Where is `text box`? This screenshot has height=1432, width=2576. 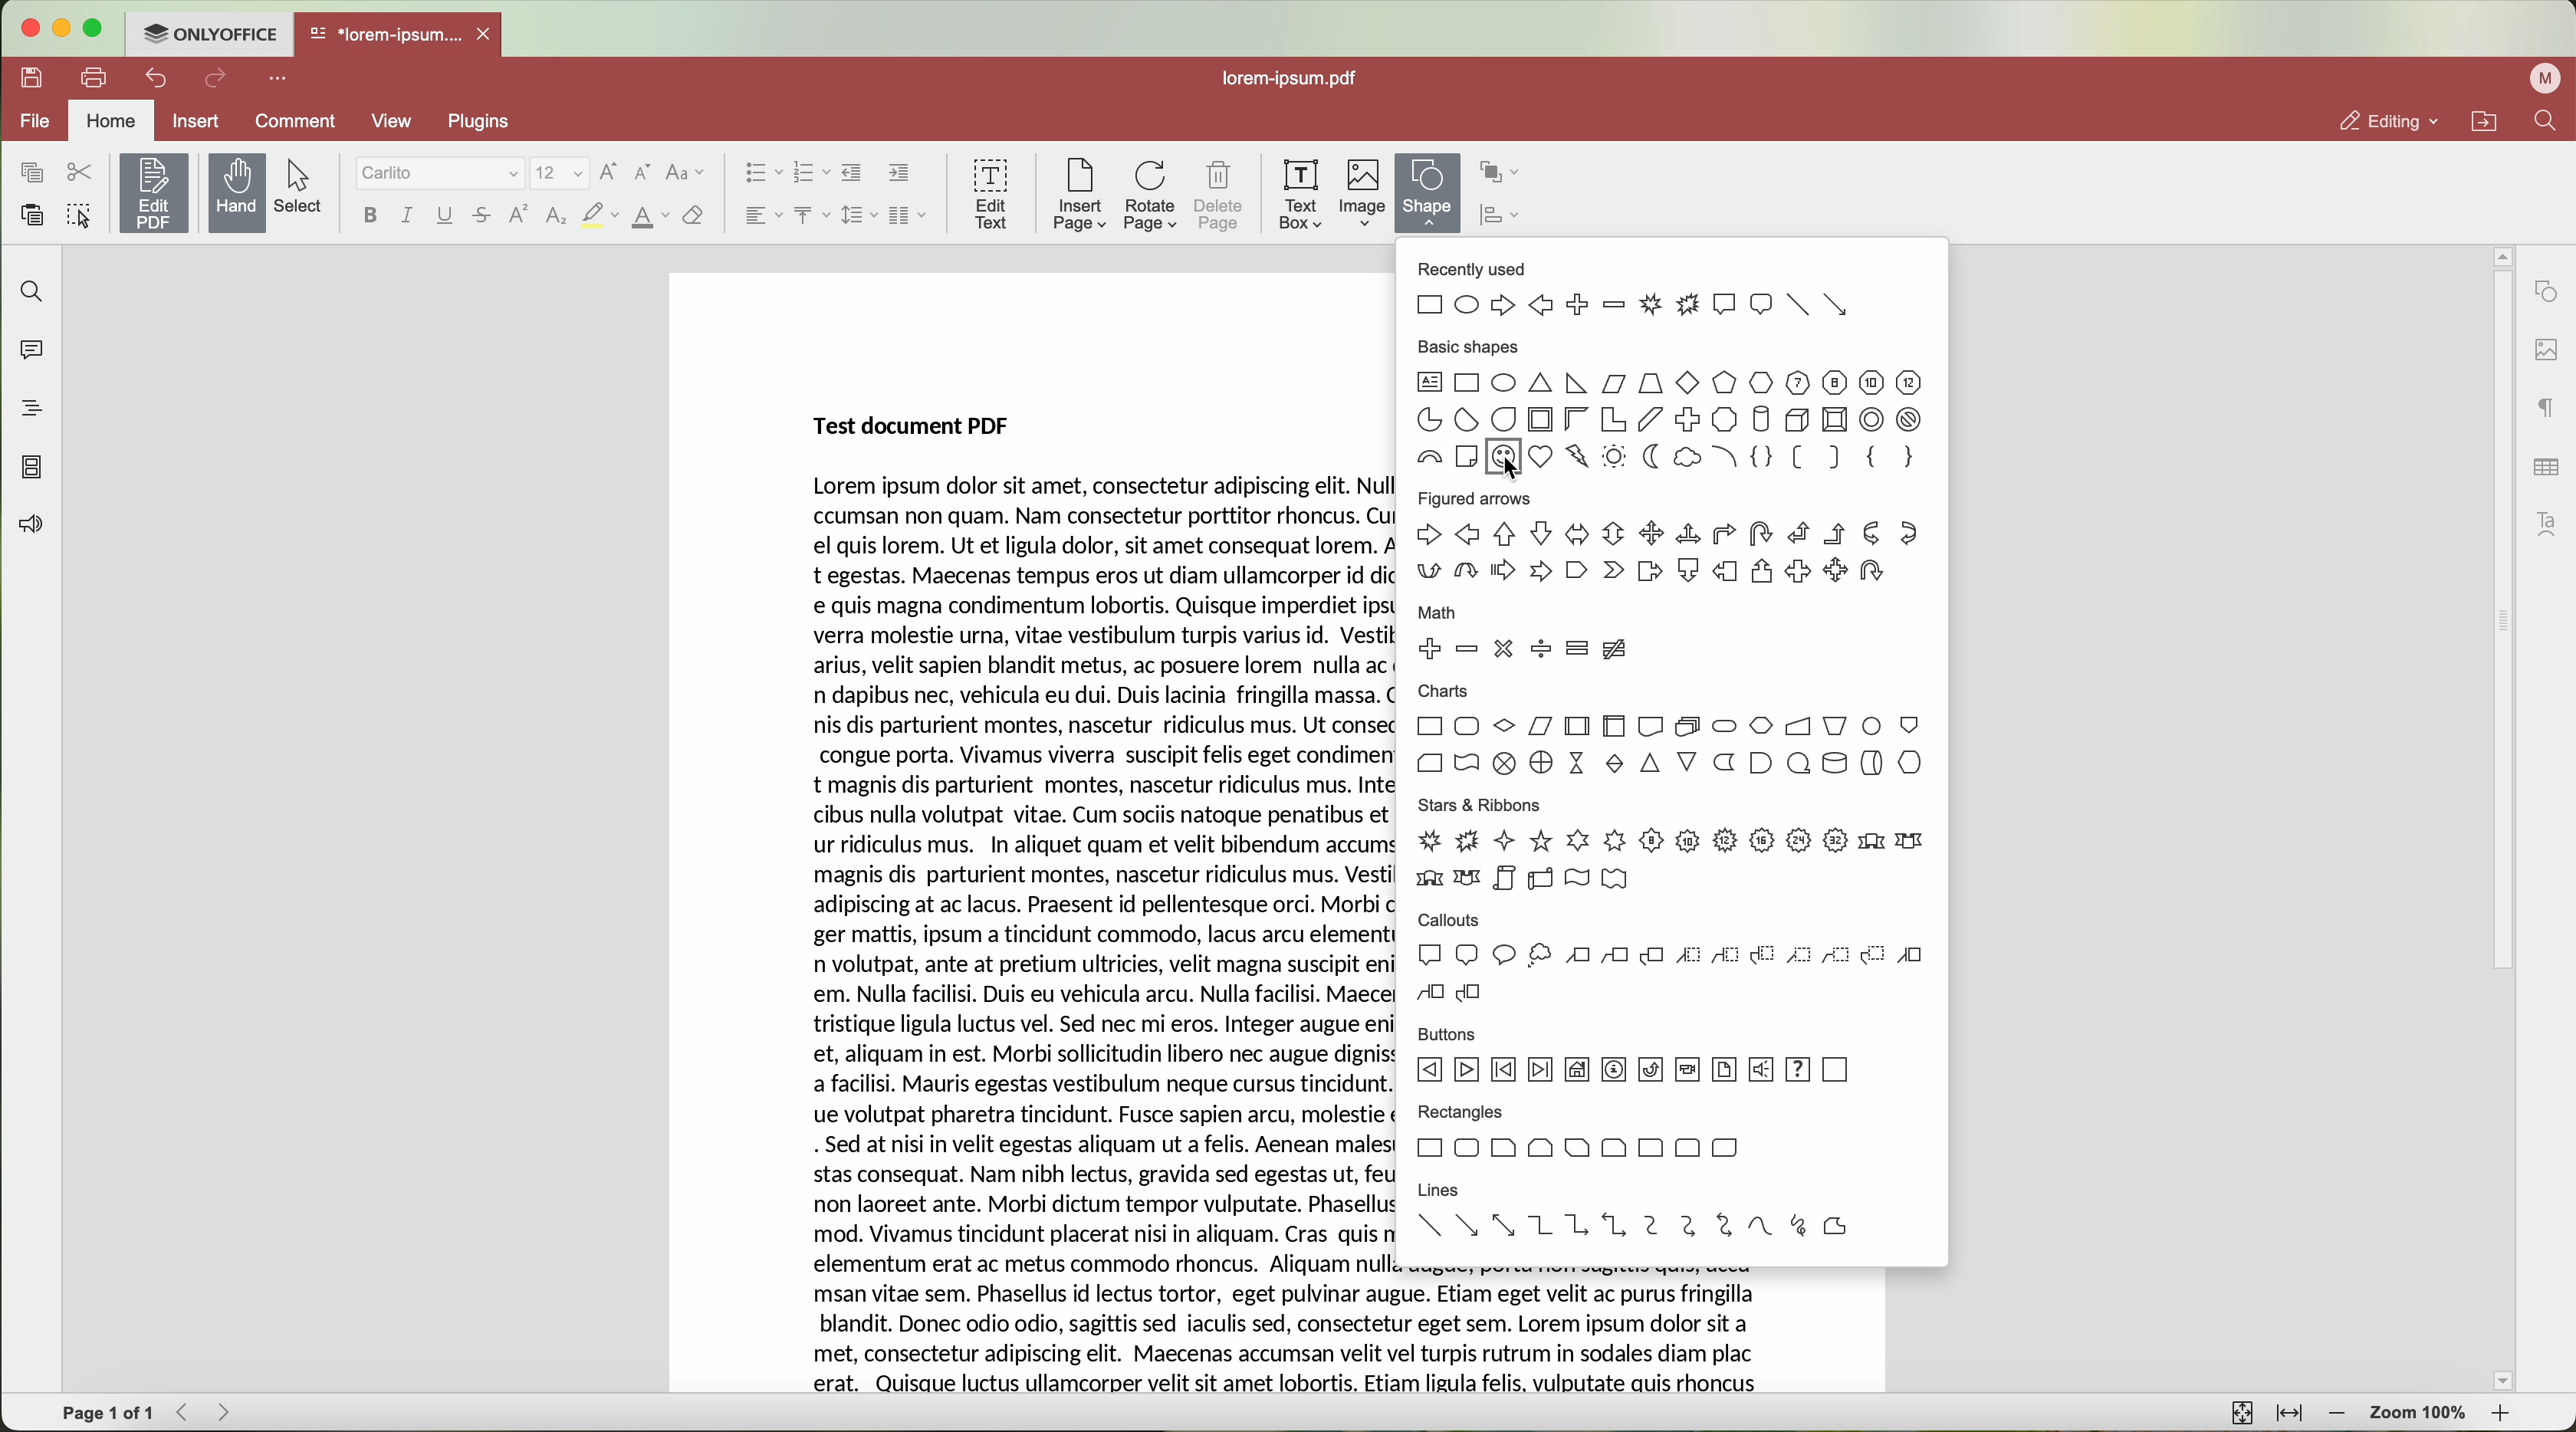
text box is located at coordinates (1299, 192).